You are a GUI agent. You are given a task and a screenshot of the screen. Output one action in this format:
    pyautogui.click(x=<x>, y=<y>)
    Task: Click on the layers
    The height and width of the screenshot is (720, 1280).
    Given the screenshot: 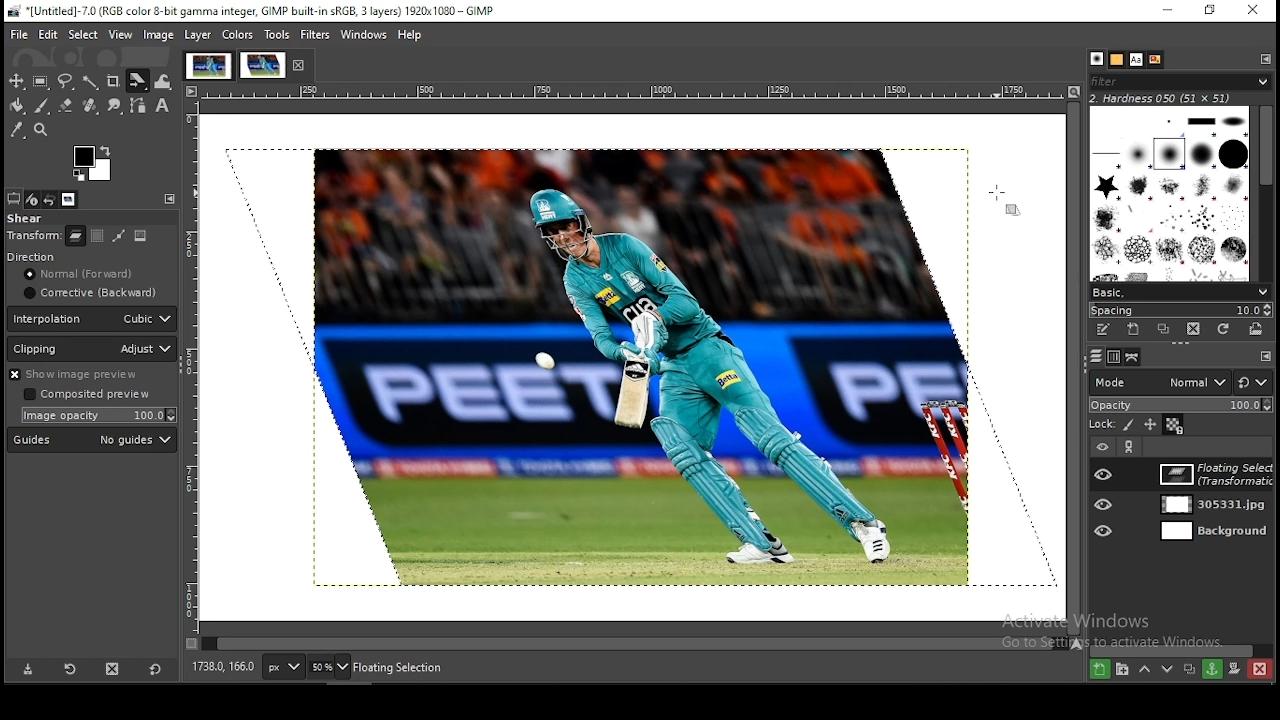 What is the action you would take?
    pyautogui.click(x=1133, y=357)
    